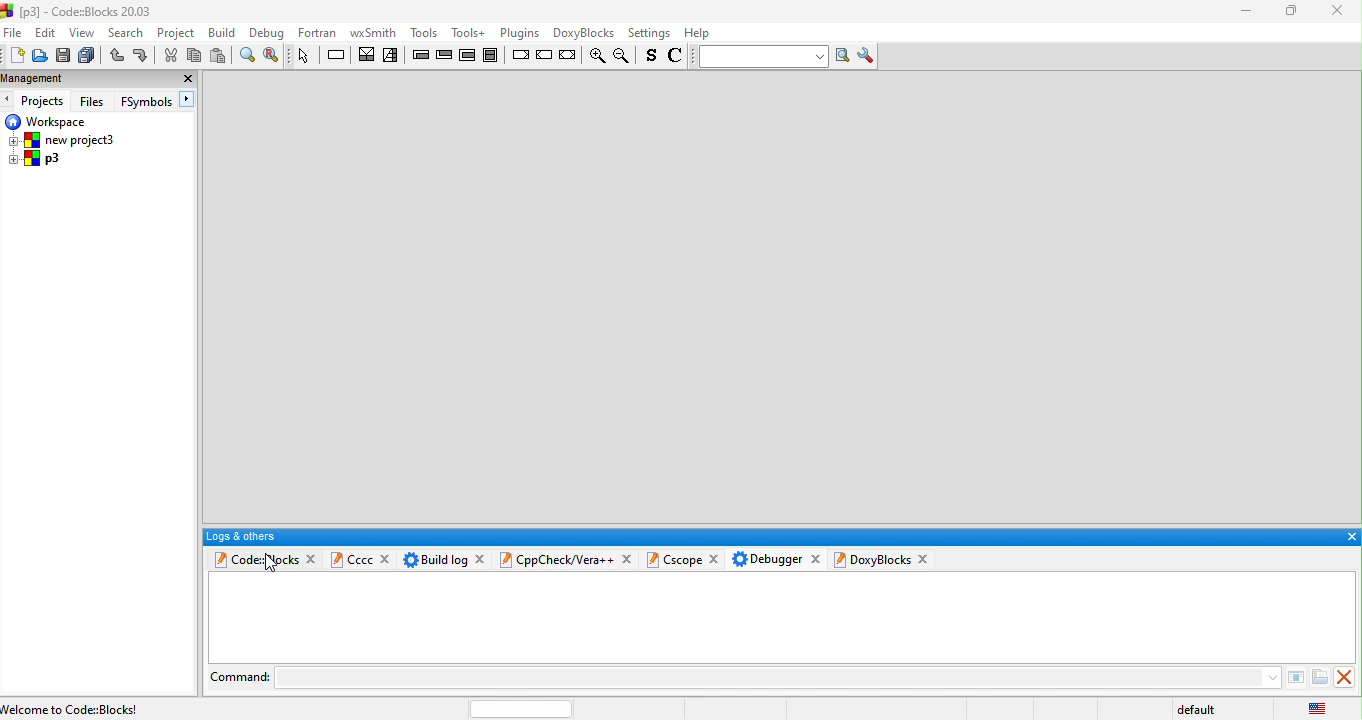  Describe the element at coordinates (868, 56) in the screenshot. I see `show options window` at that location.